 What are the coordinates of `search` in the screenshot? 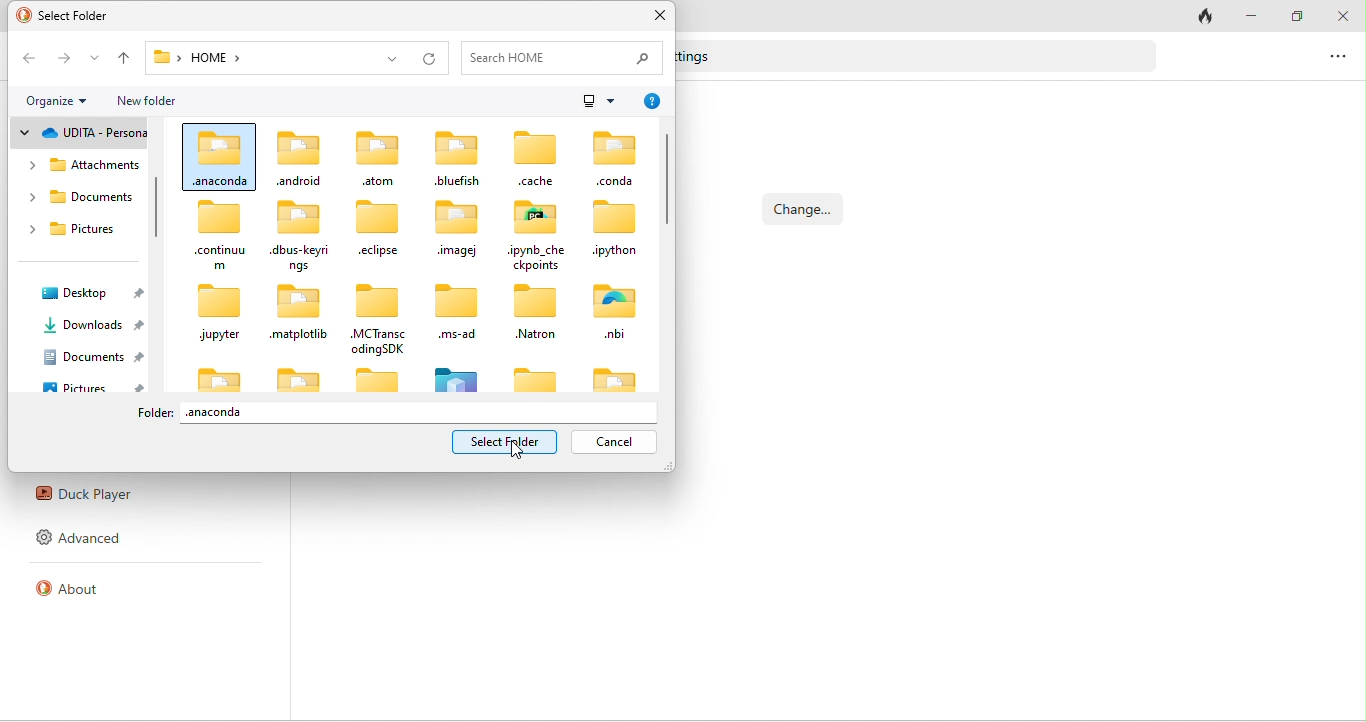 It's located at (567, 57).